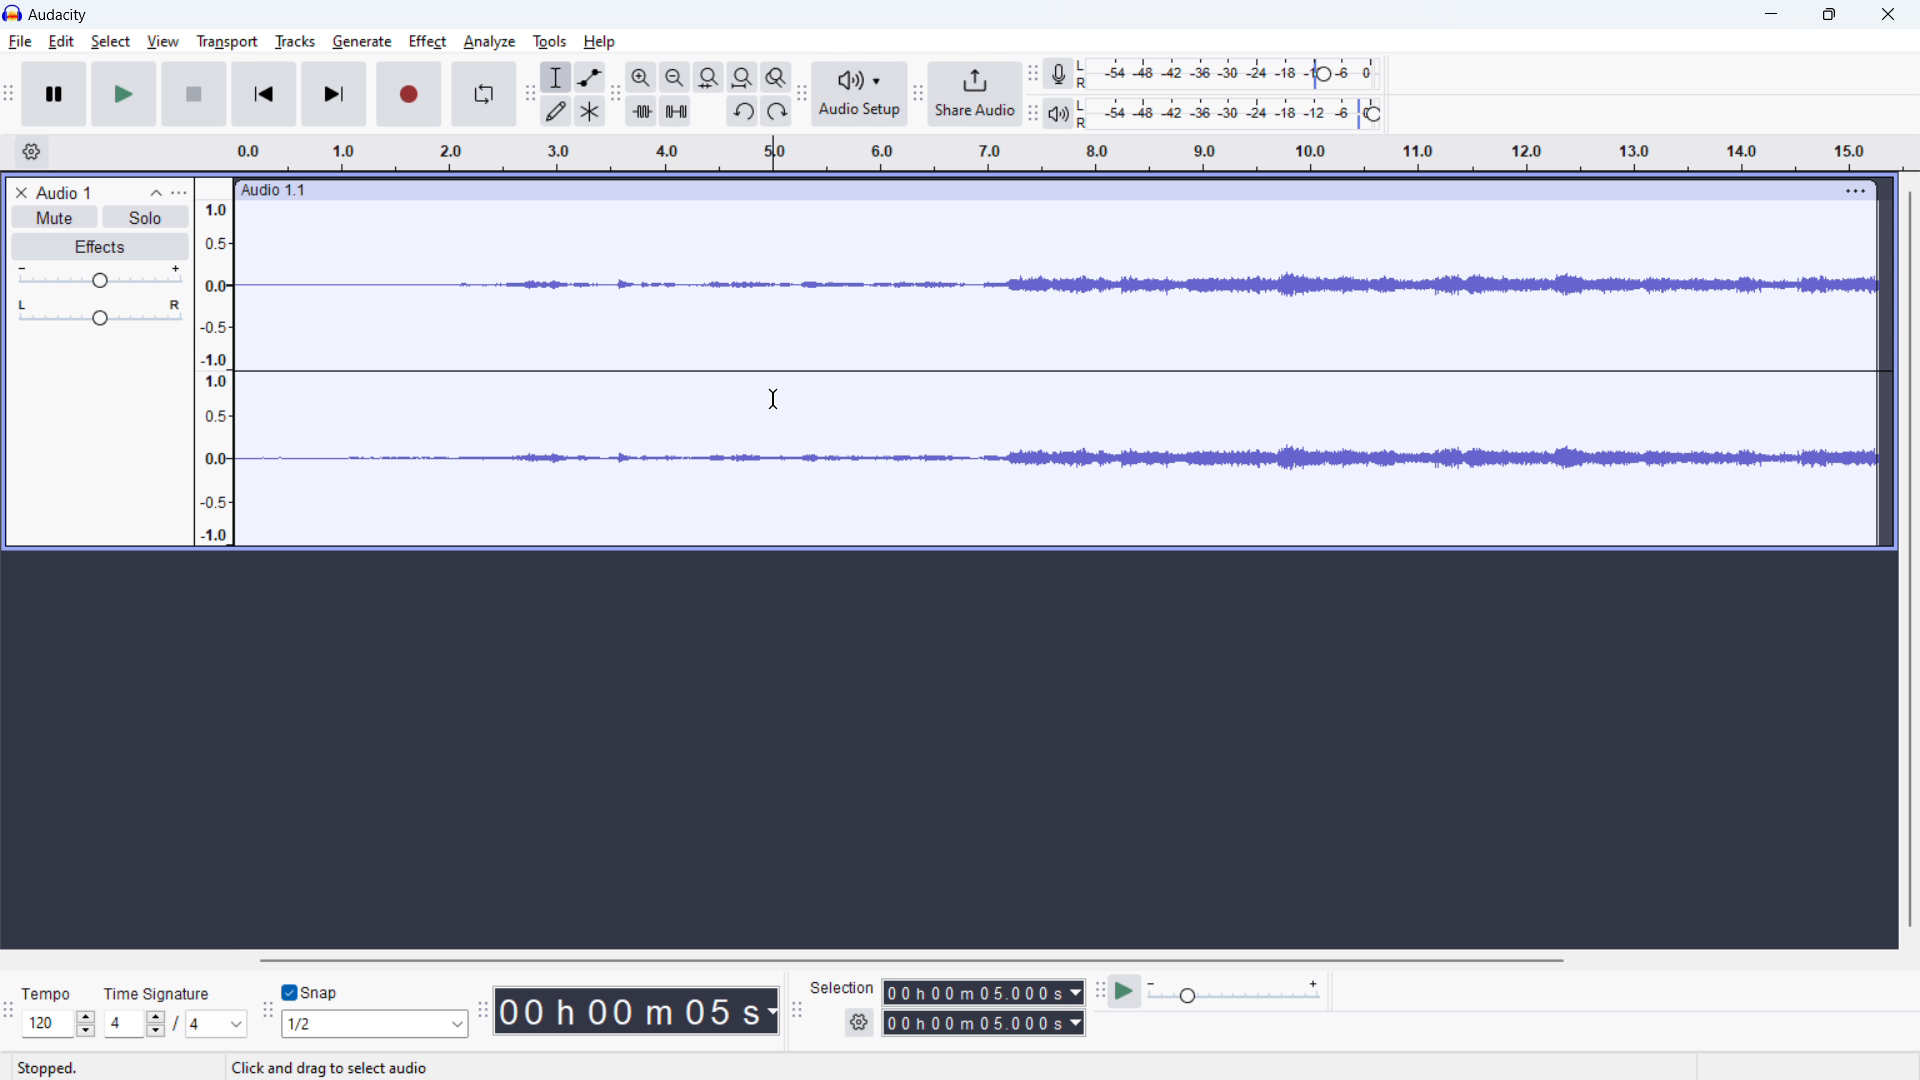 The image size is (1920, 1080). I want to click on Time signature, so click(162, 993).